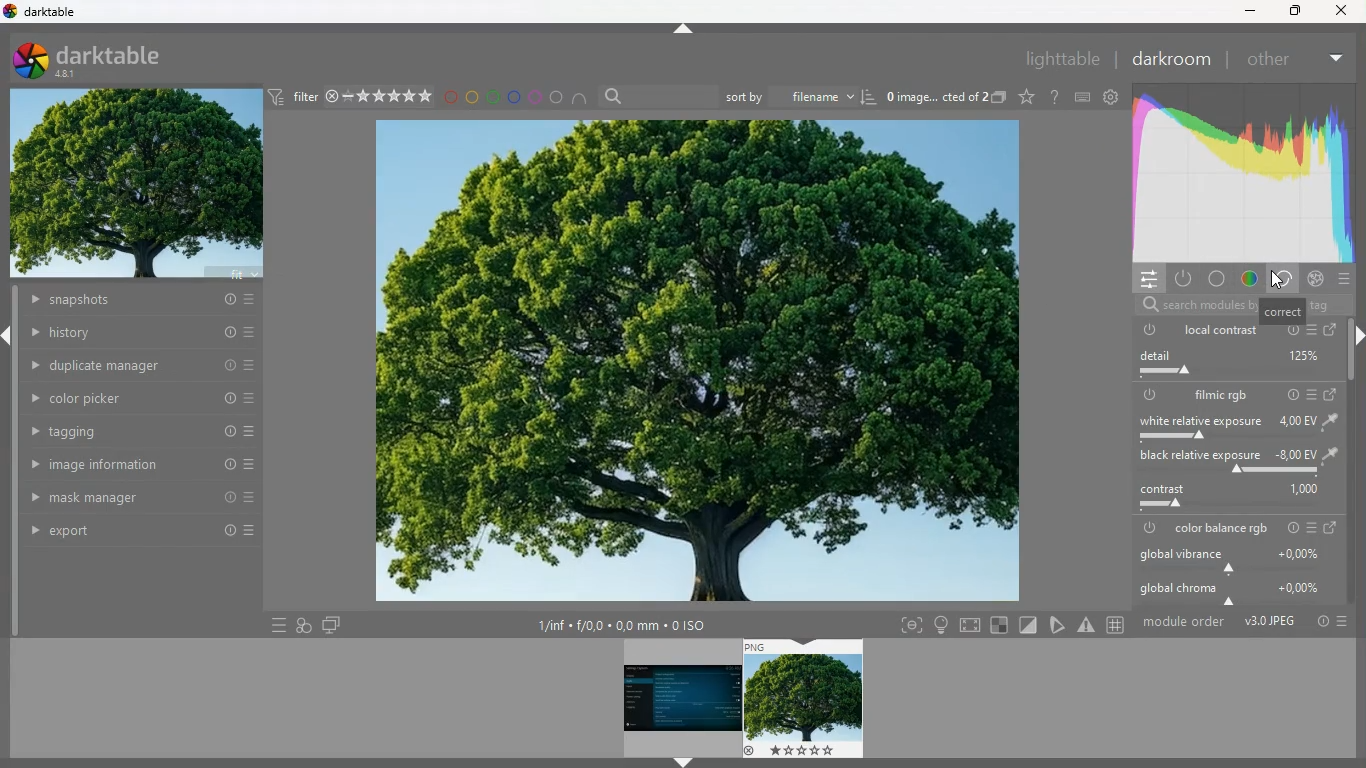  What do you see at coordinates (1056, 624) in the screenshot?
I see `tag` at bounding box center [1056, 624].